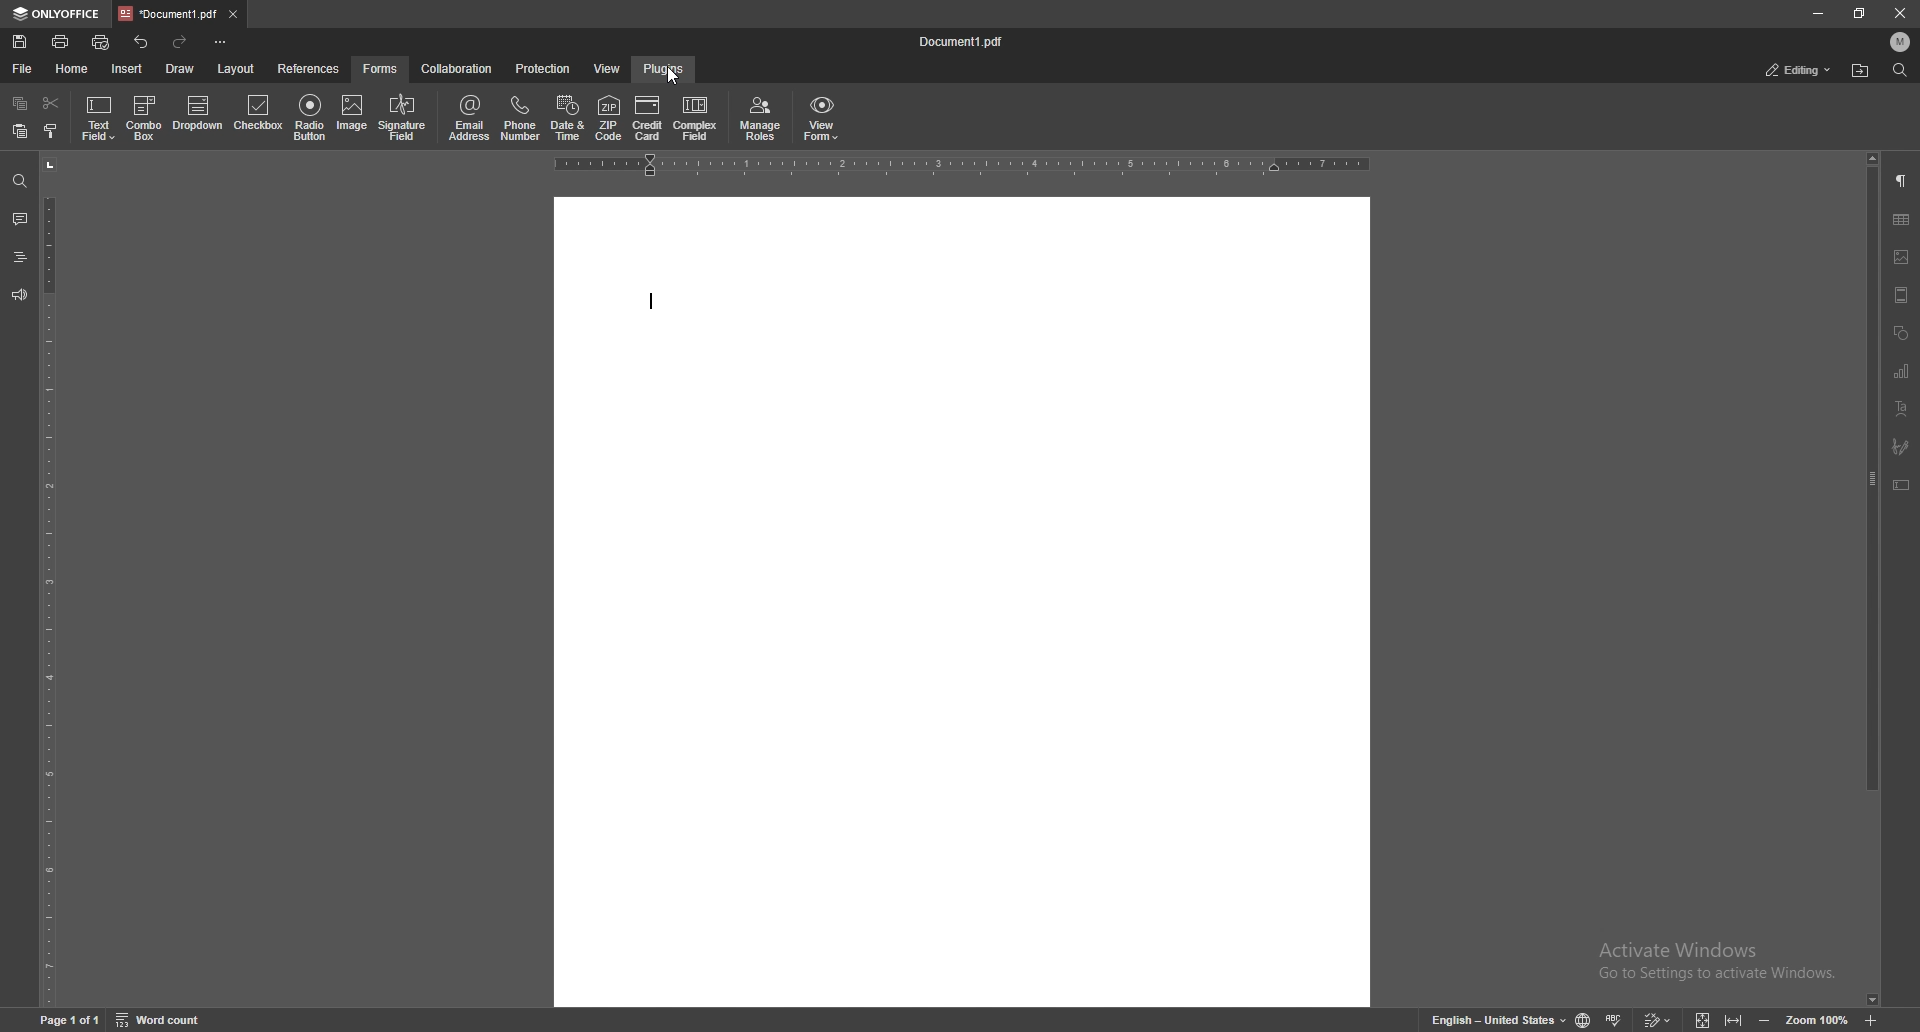  I want to click on fit to width, so click(1734, 1019).